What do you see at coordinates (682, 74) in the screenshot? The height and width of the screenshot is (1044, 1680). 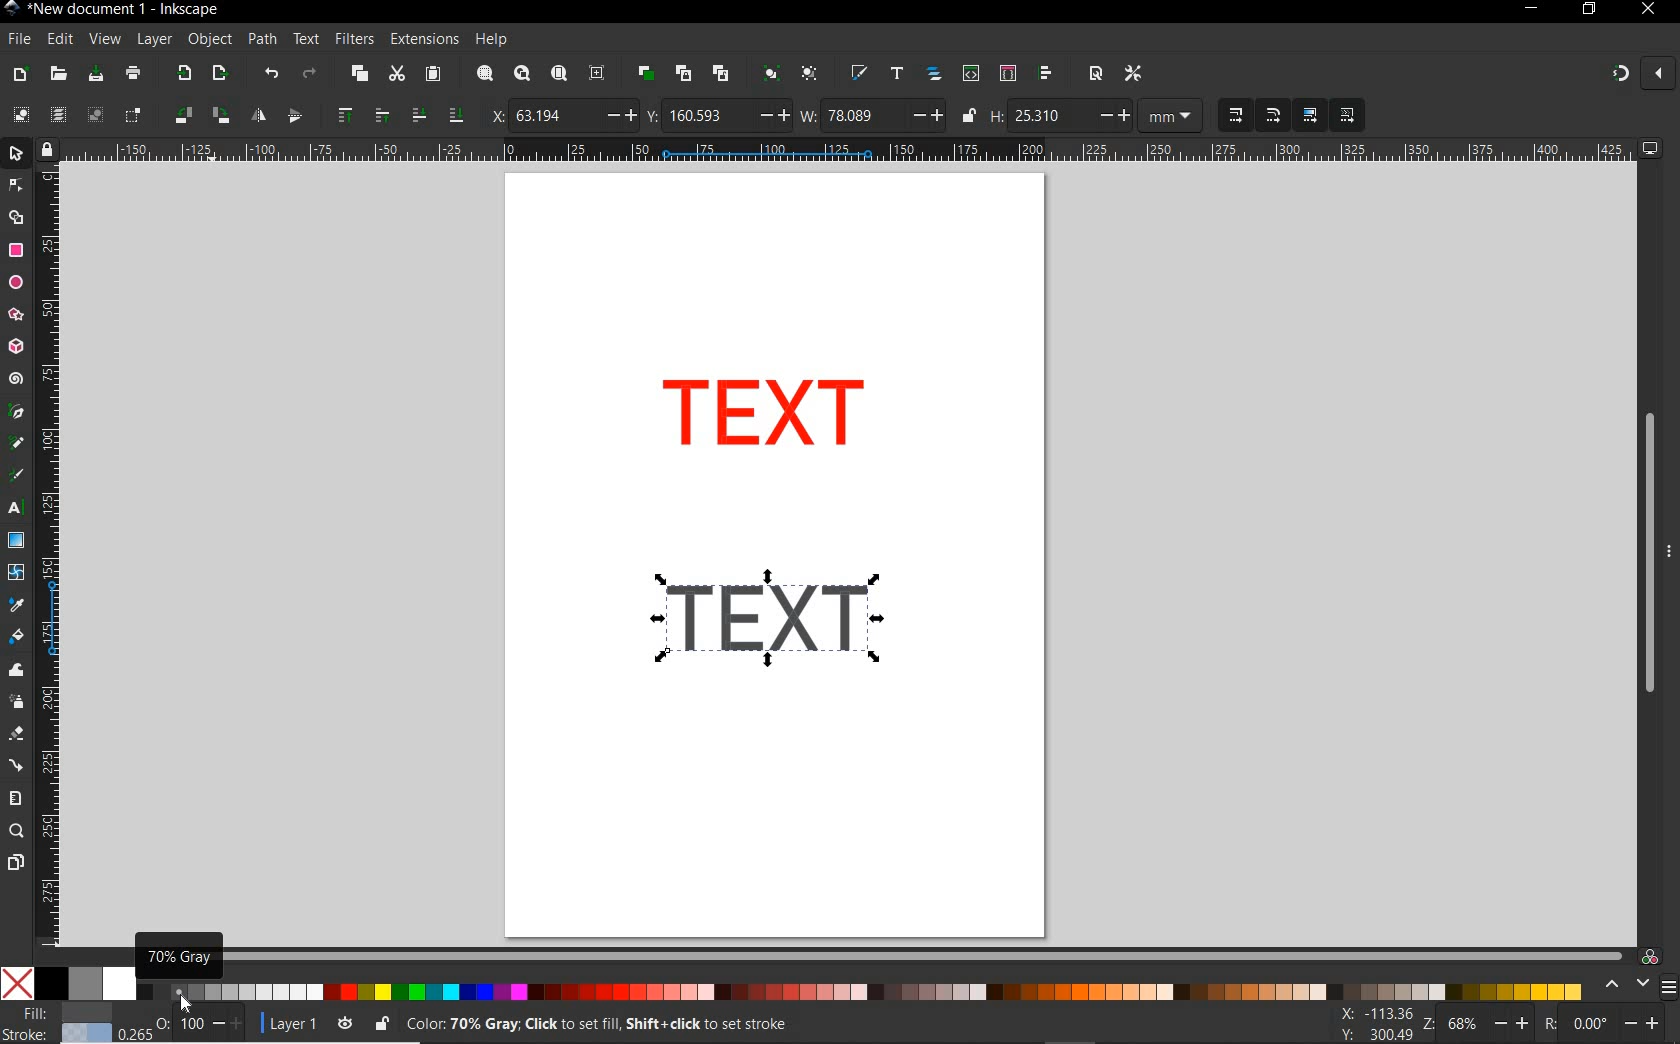 I see `create clone` at bounding box center [682, 74].